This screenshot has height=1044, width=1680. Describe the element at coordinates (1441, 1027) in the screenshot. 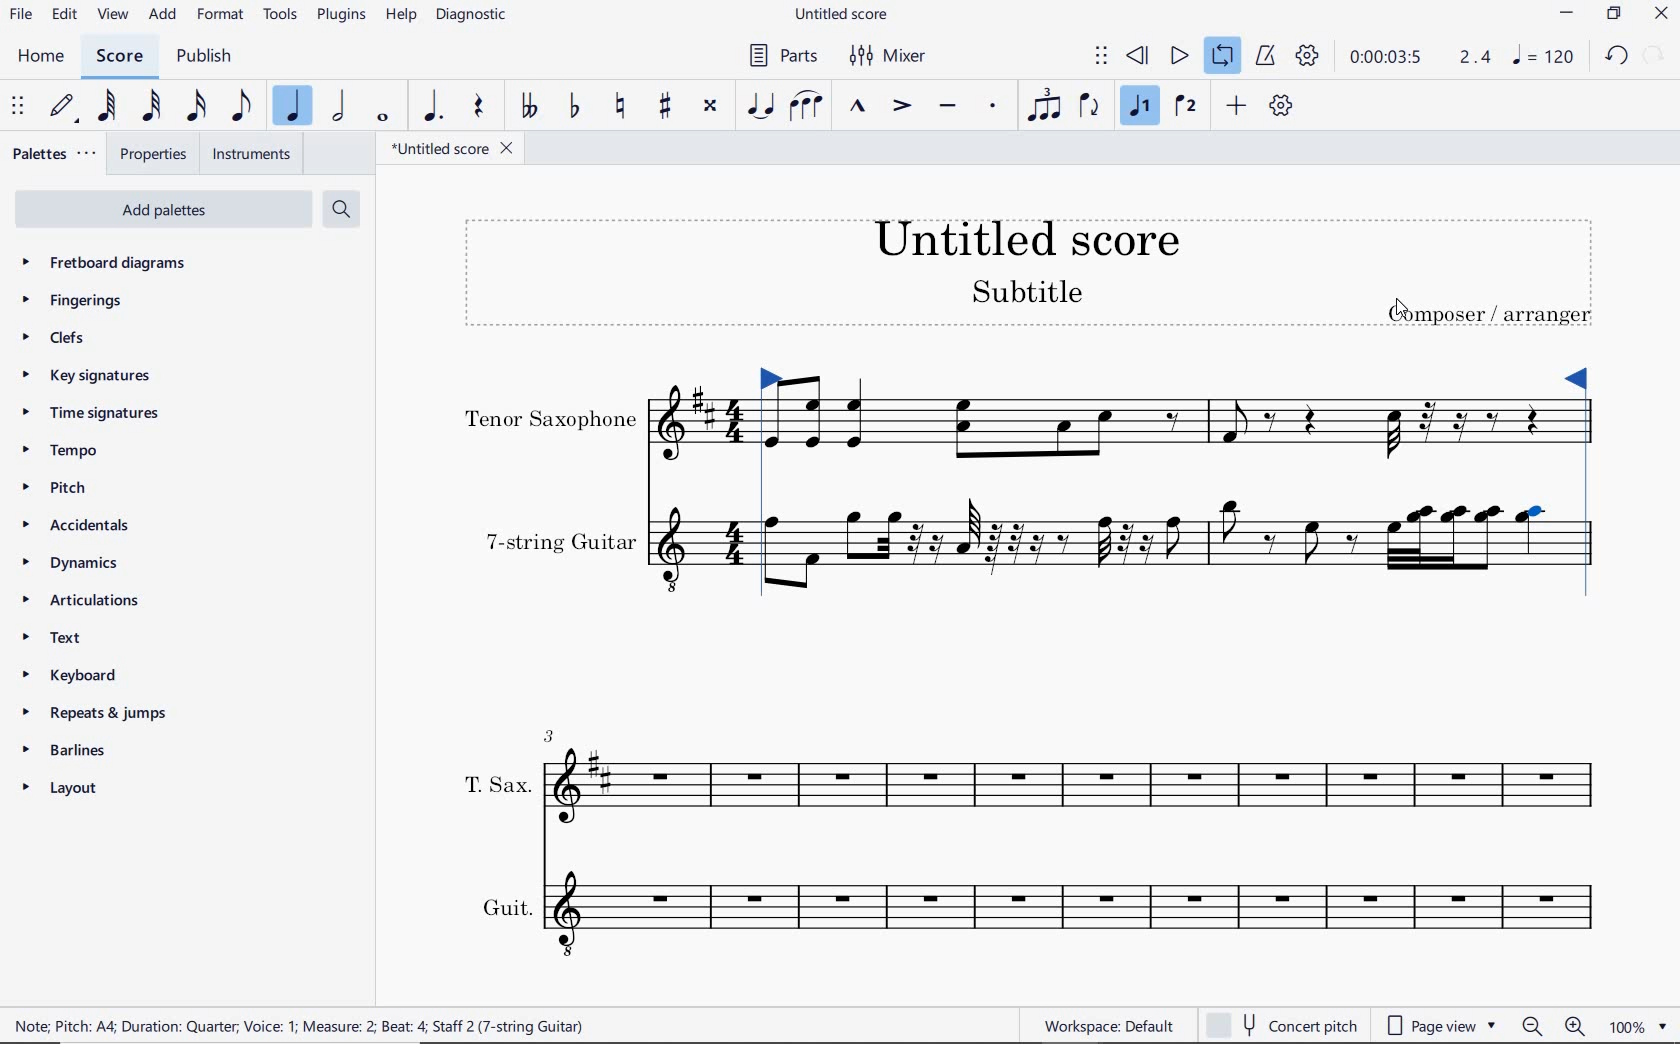

I see `page view` at that location.